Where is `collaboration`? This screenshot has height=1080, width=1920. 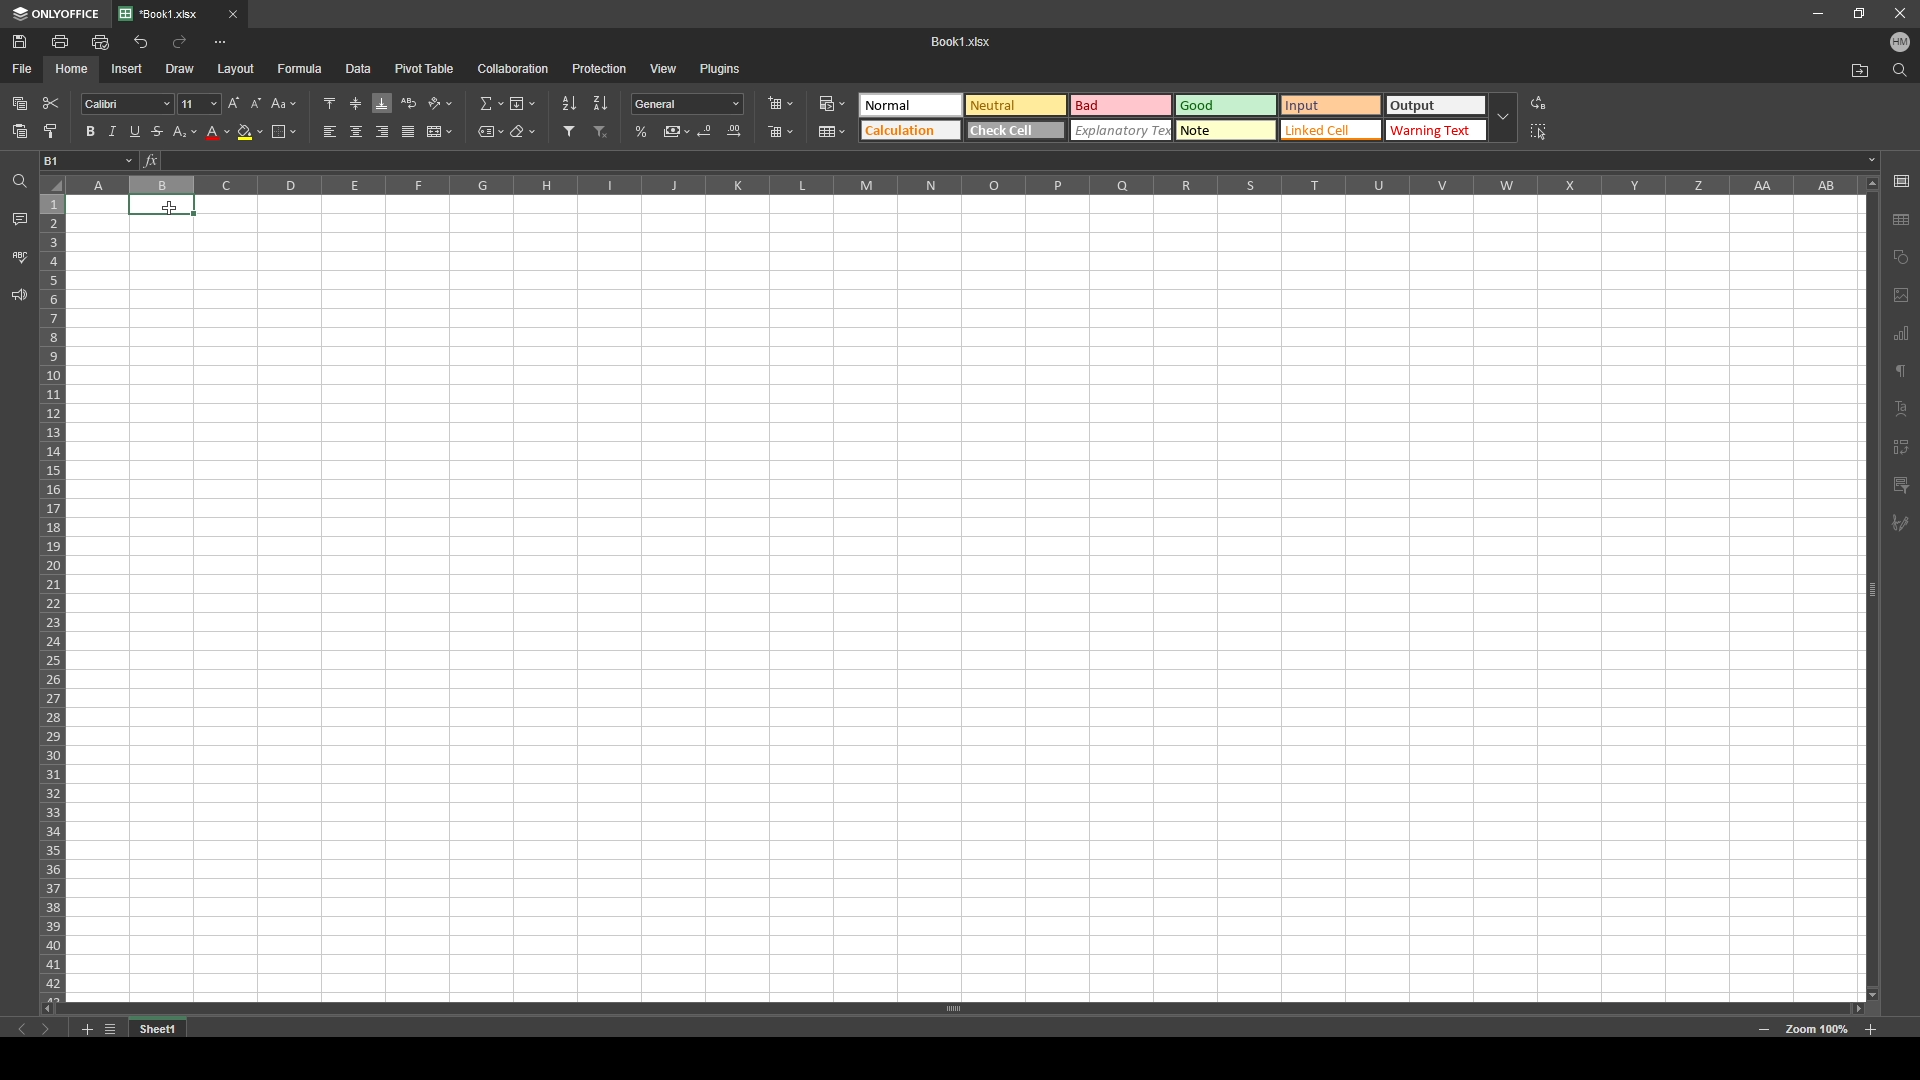 collaboration is located at coordinates (514, 68).